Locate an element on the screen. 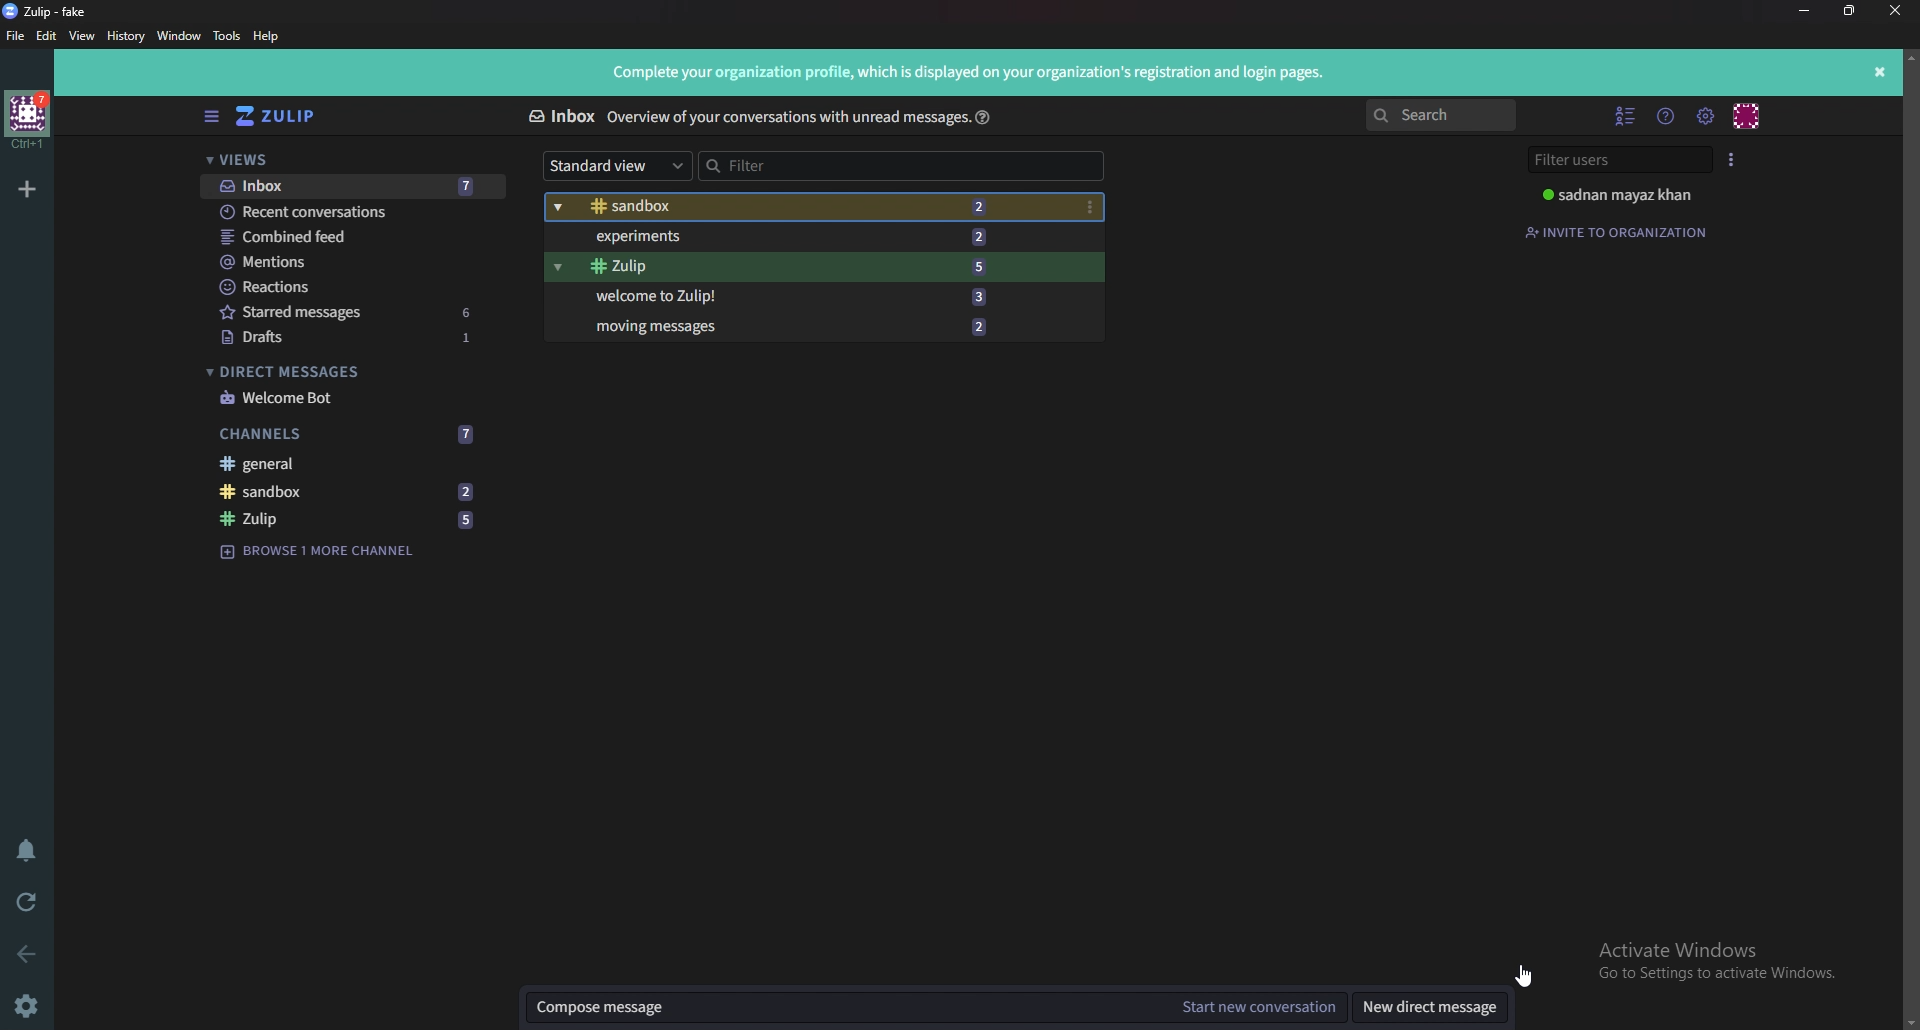  Window is located at coordinates (180, 36).